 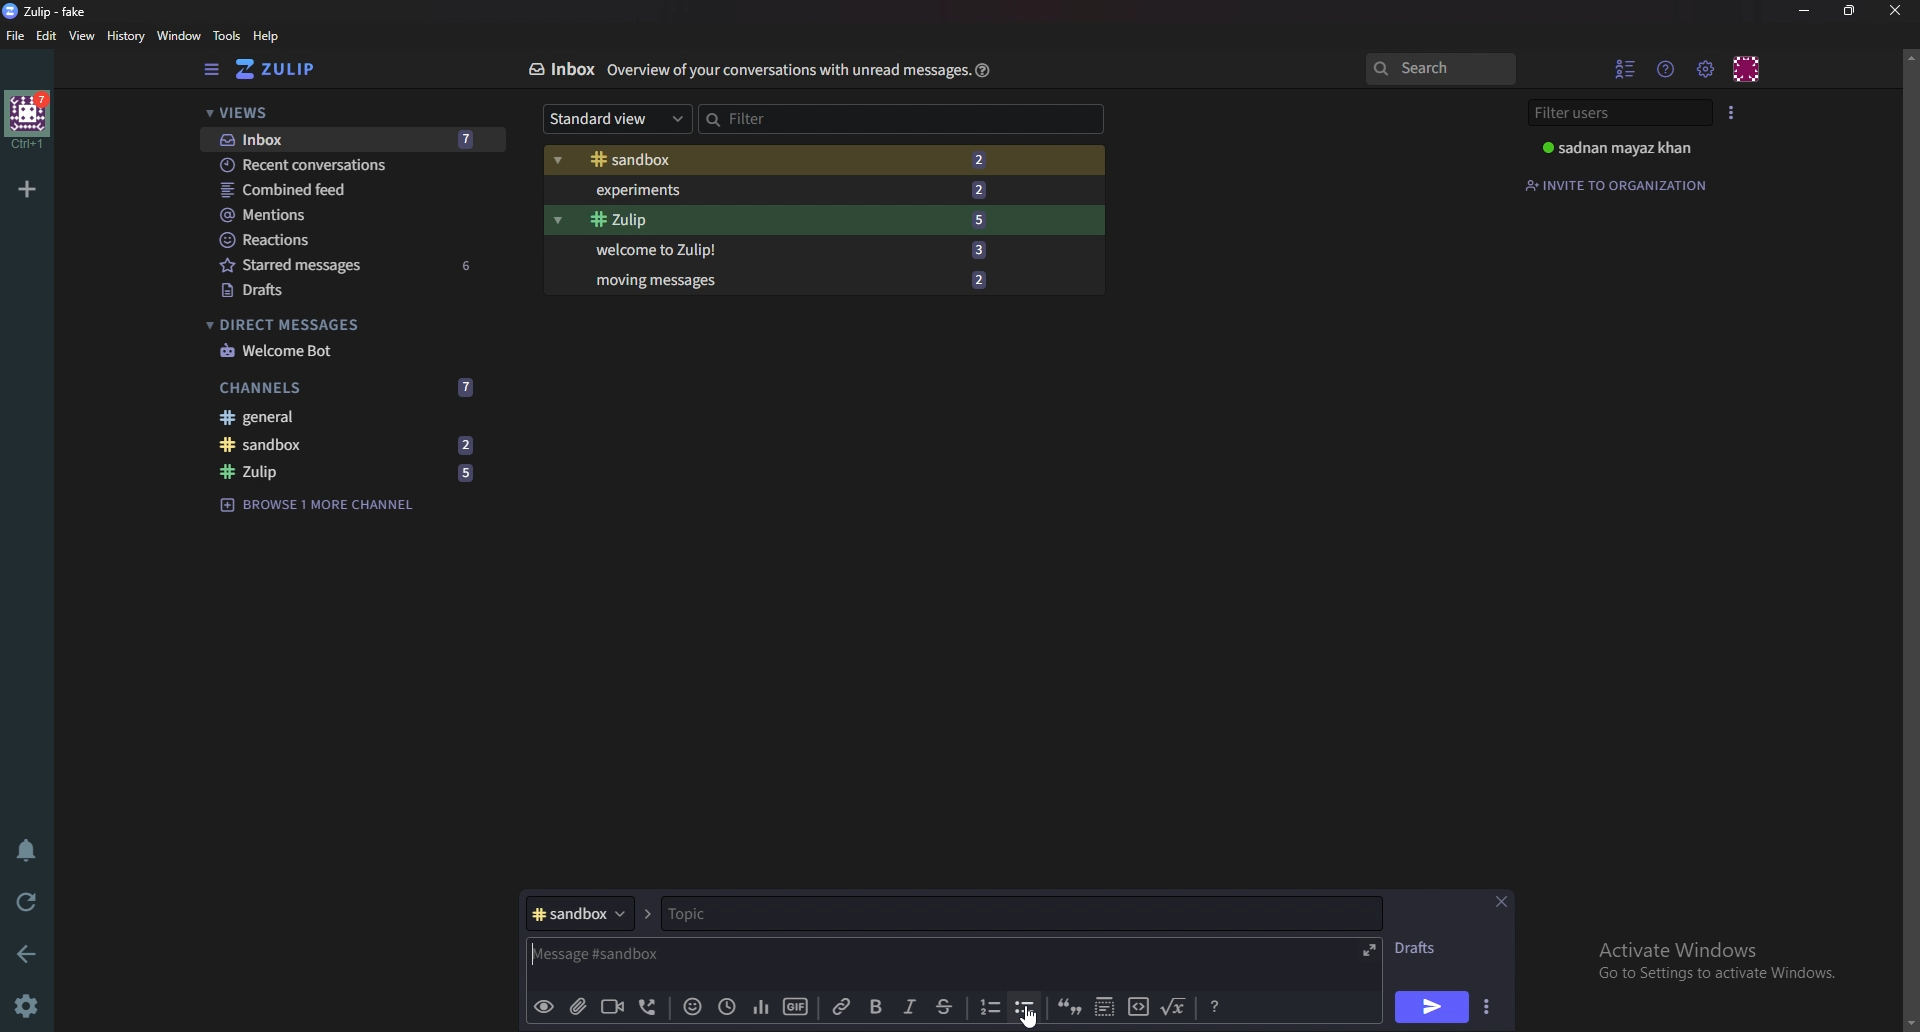 What do you see at coordinates (984, 69) in the screenshot?
I see `Help` at bounding box center [984, 69].